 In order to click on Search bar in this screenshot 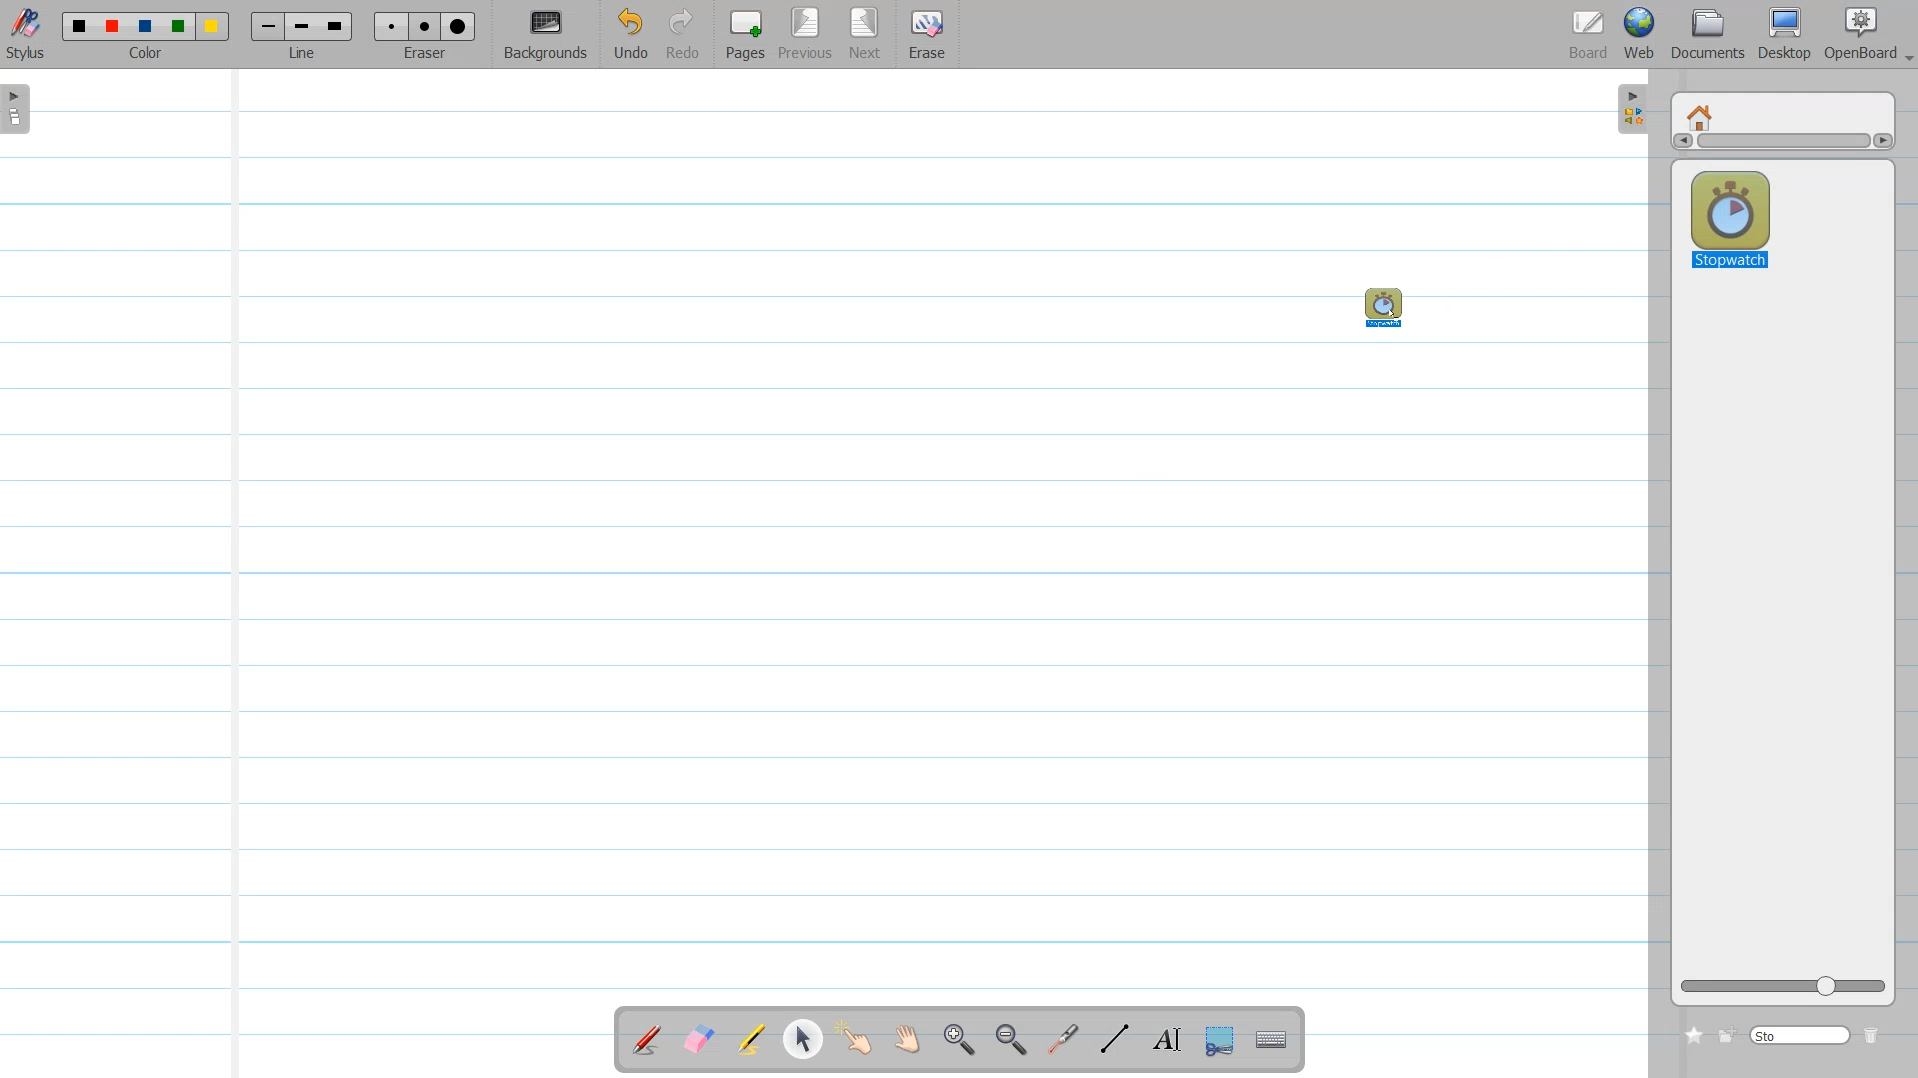, I will do `click(1801, 1034)`.